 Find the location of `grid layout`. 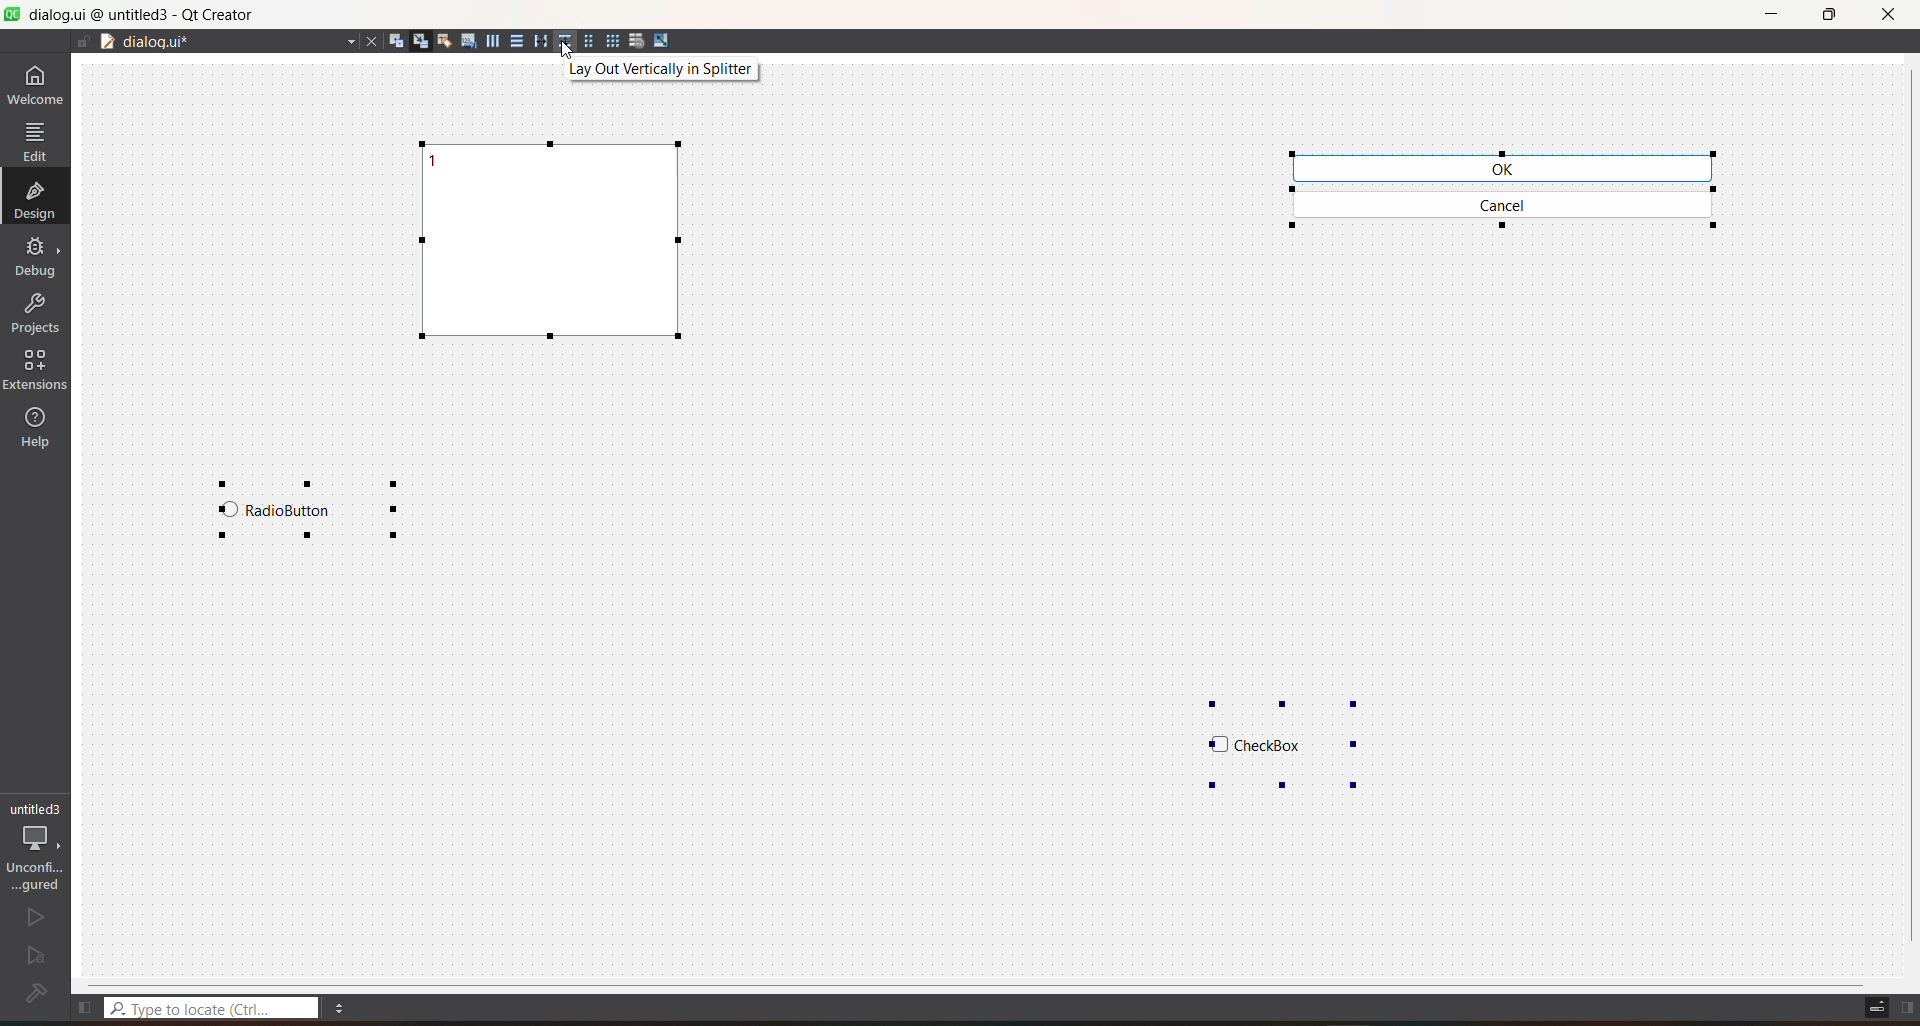

grid layout is located at coordinates (612, 40).